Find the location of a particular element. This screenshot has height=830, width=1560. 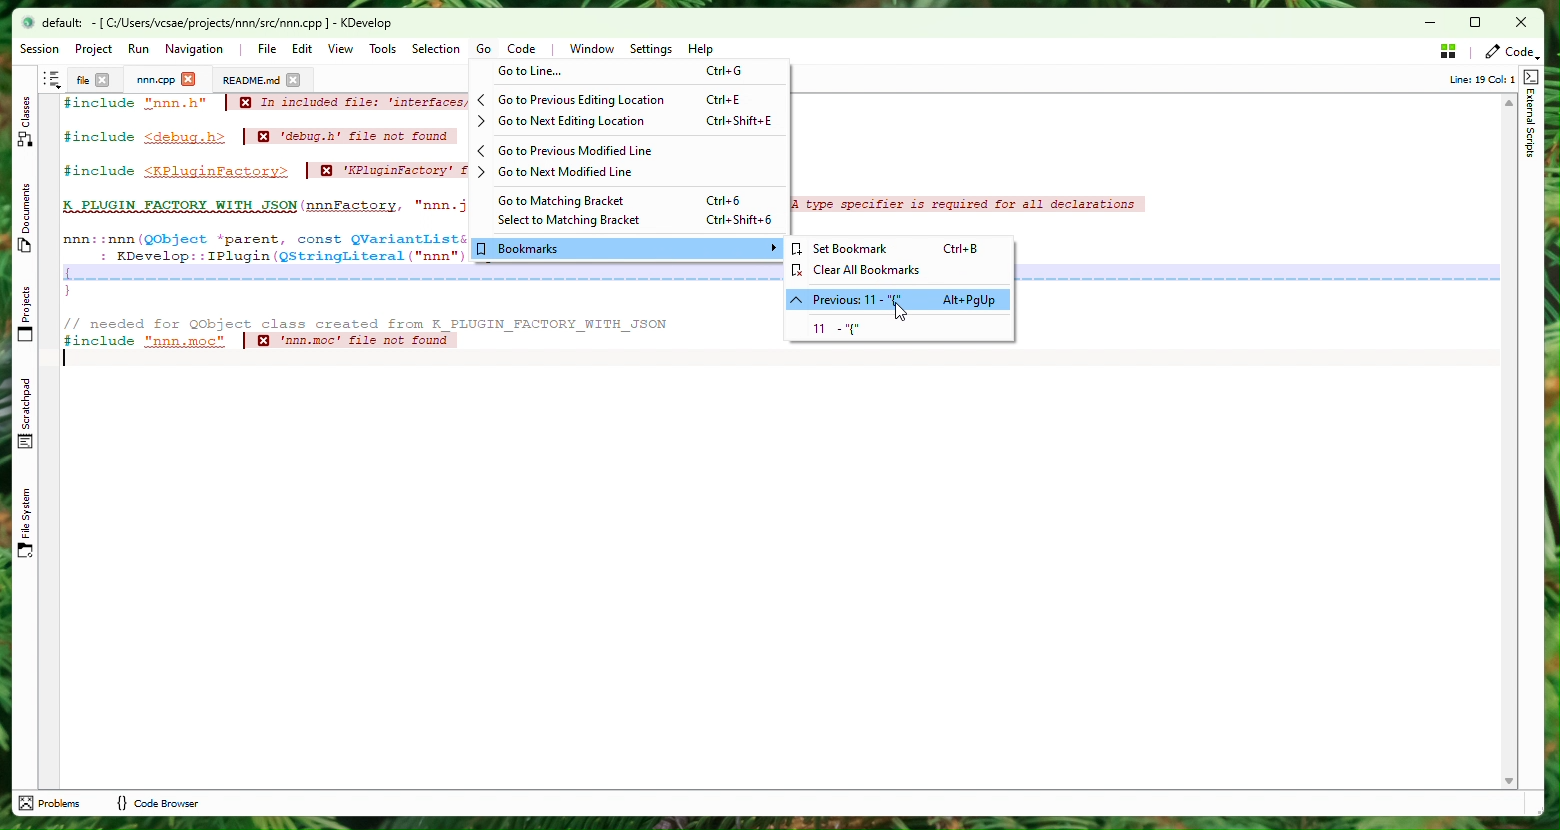

Set bookmark is located at coordinates (892, 250).